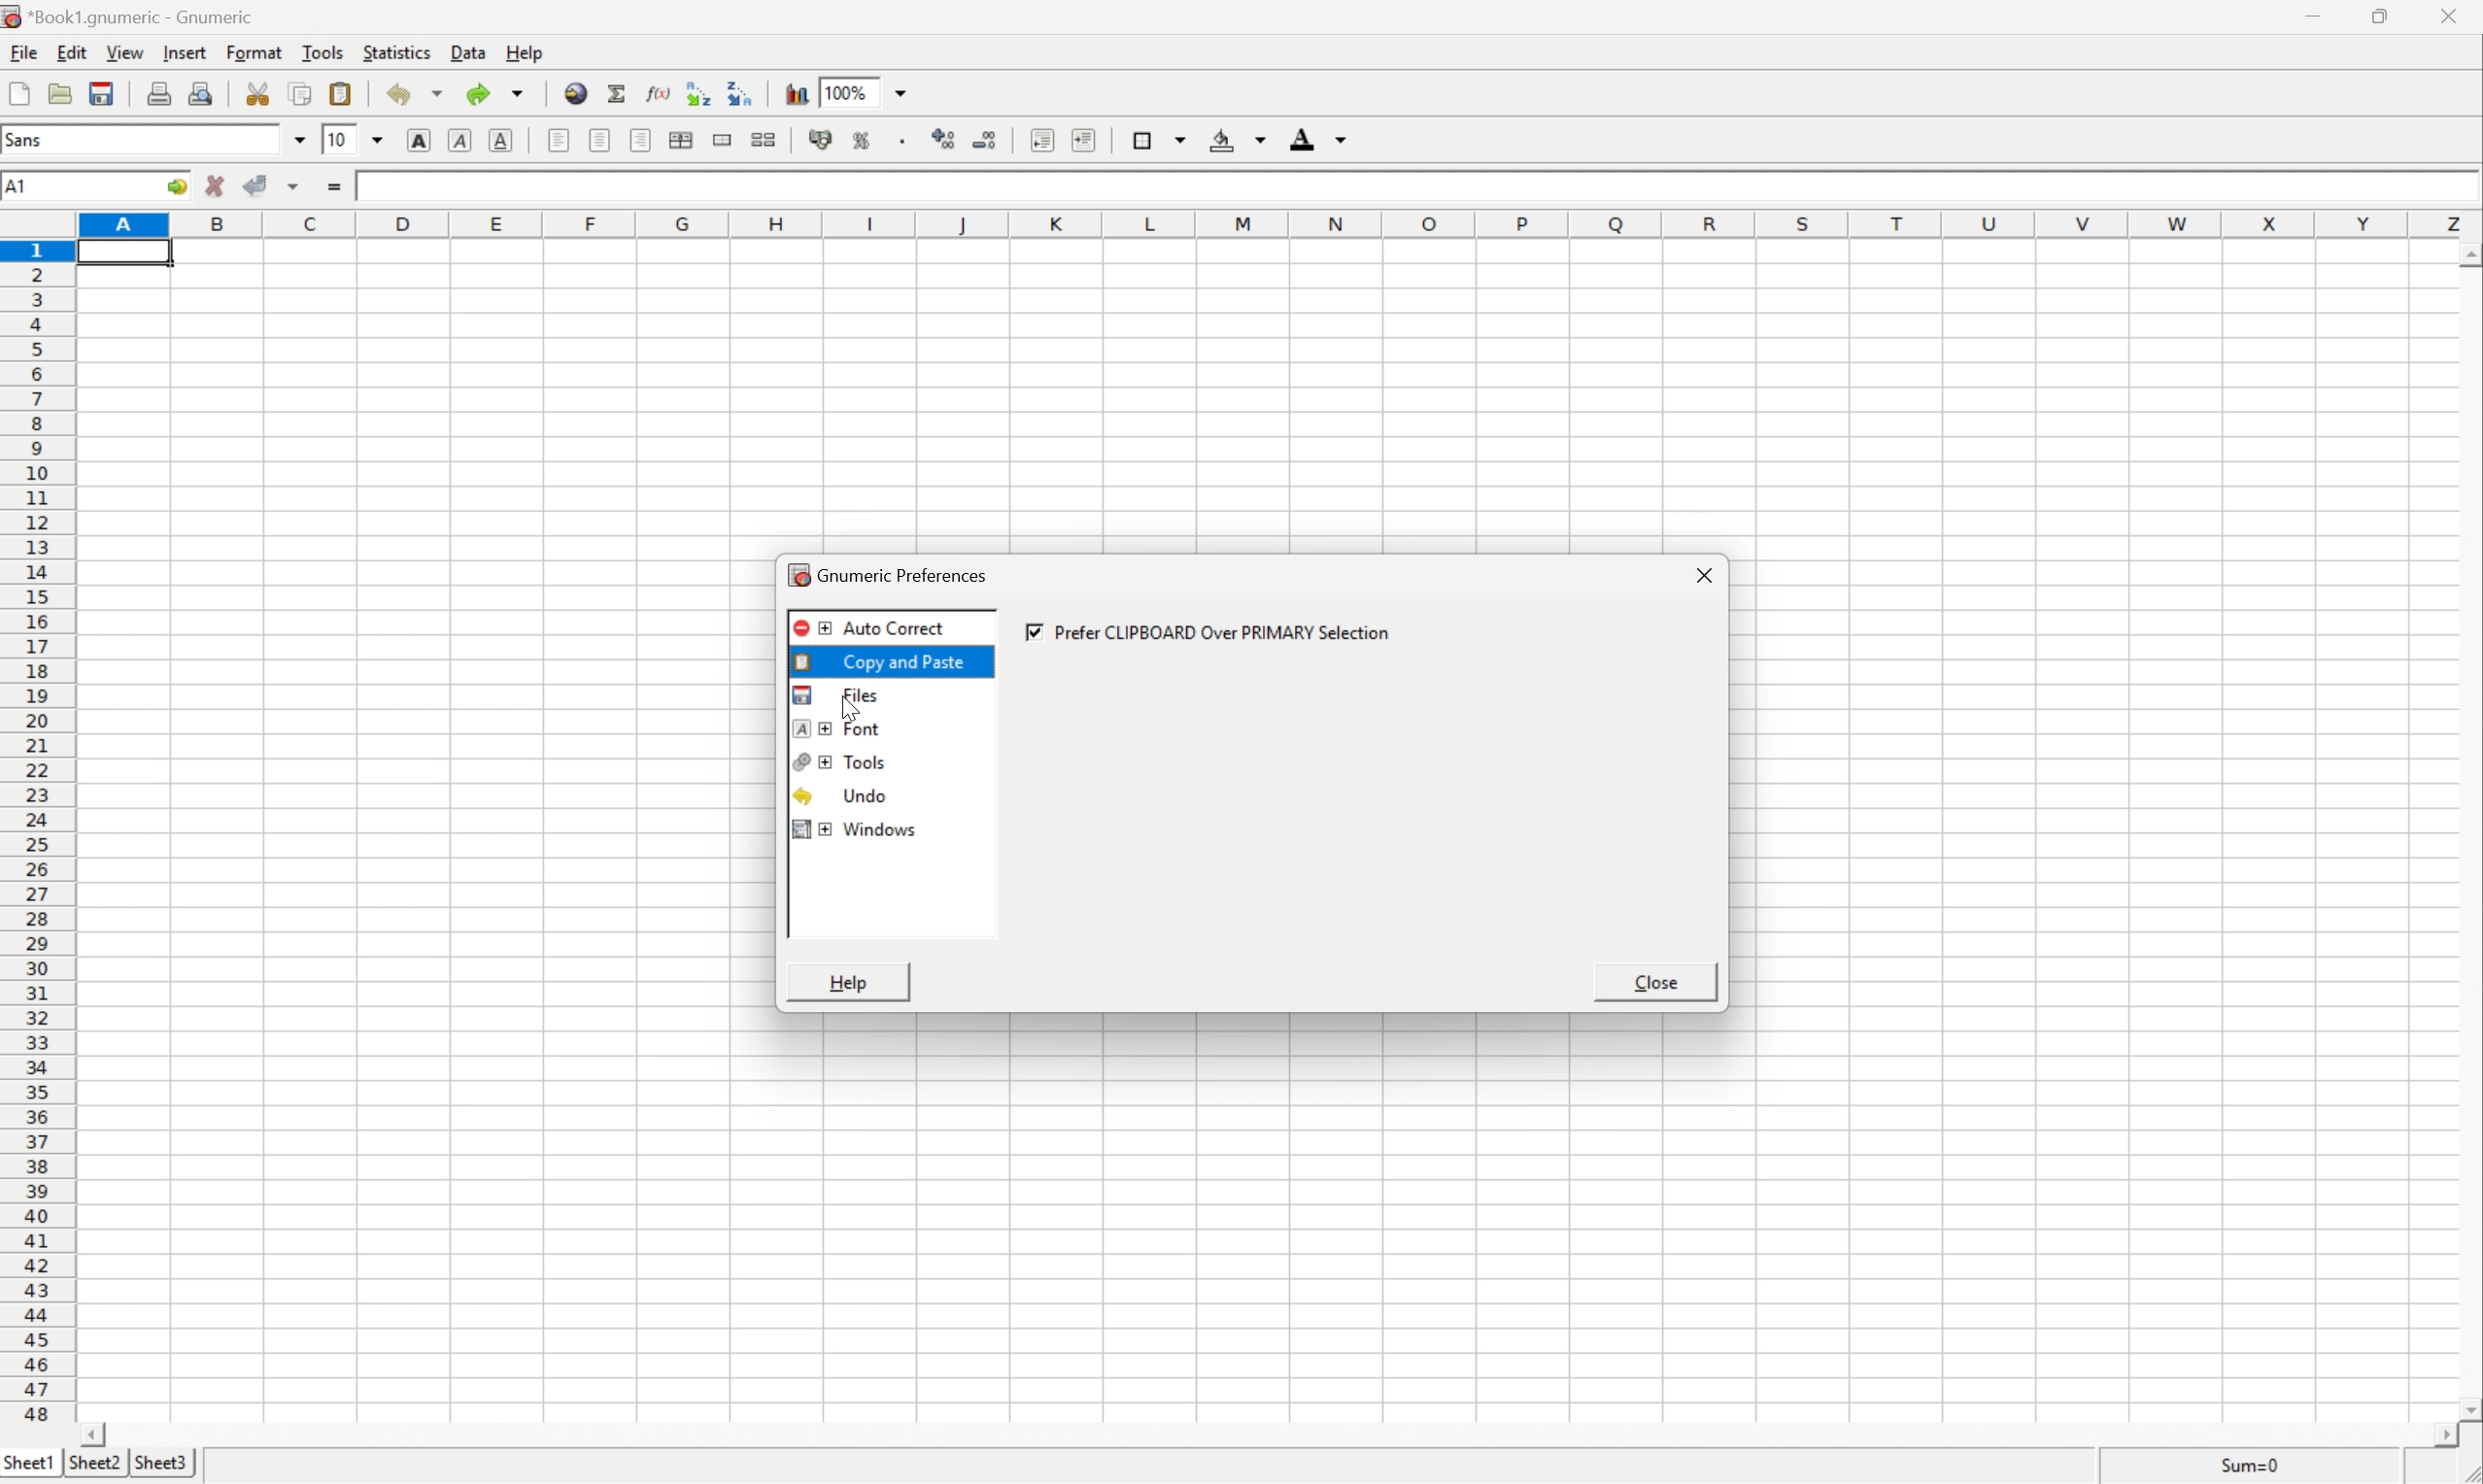 The image size is (2483, 1484). Describe the element at coordinates (121, 51) in the screenshot. I see `view` at that location.